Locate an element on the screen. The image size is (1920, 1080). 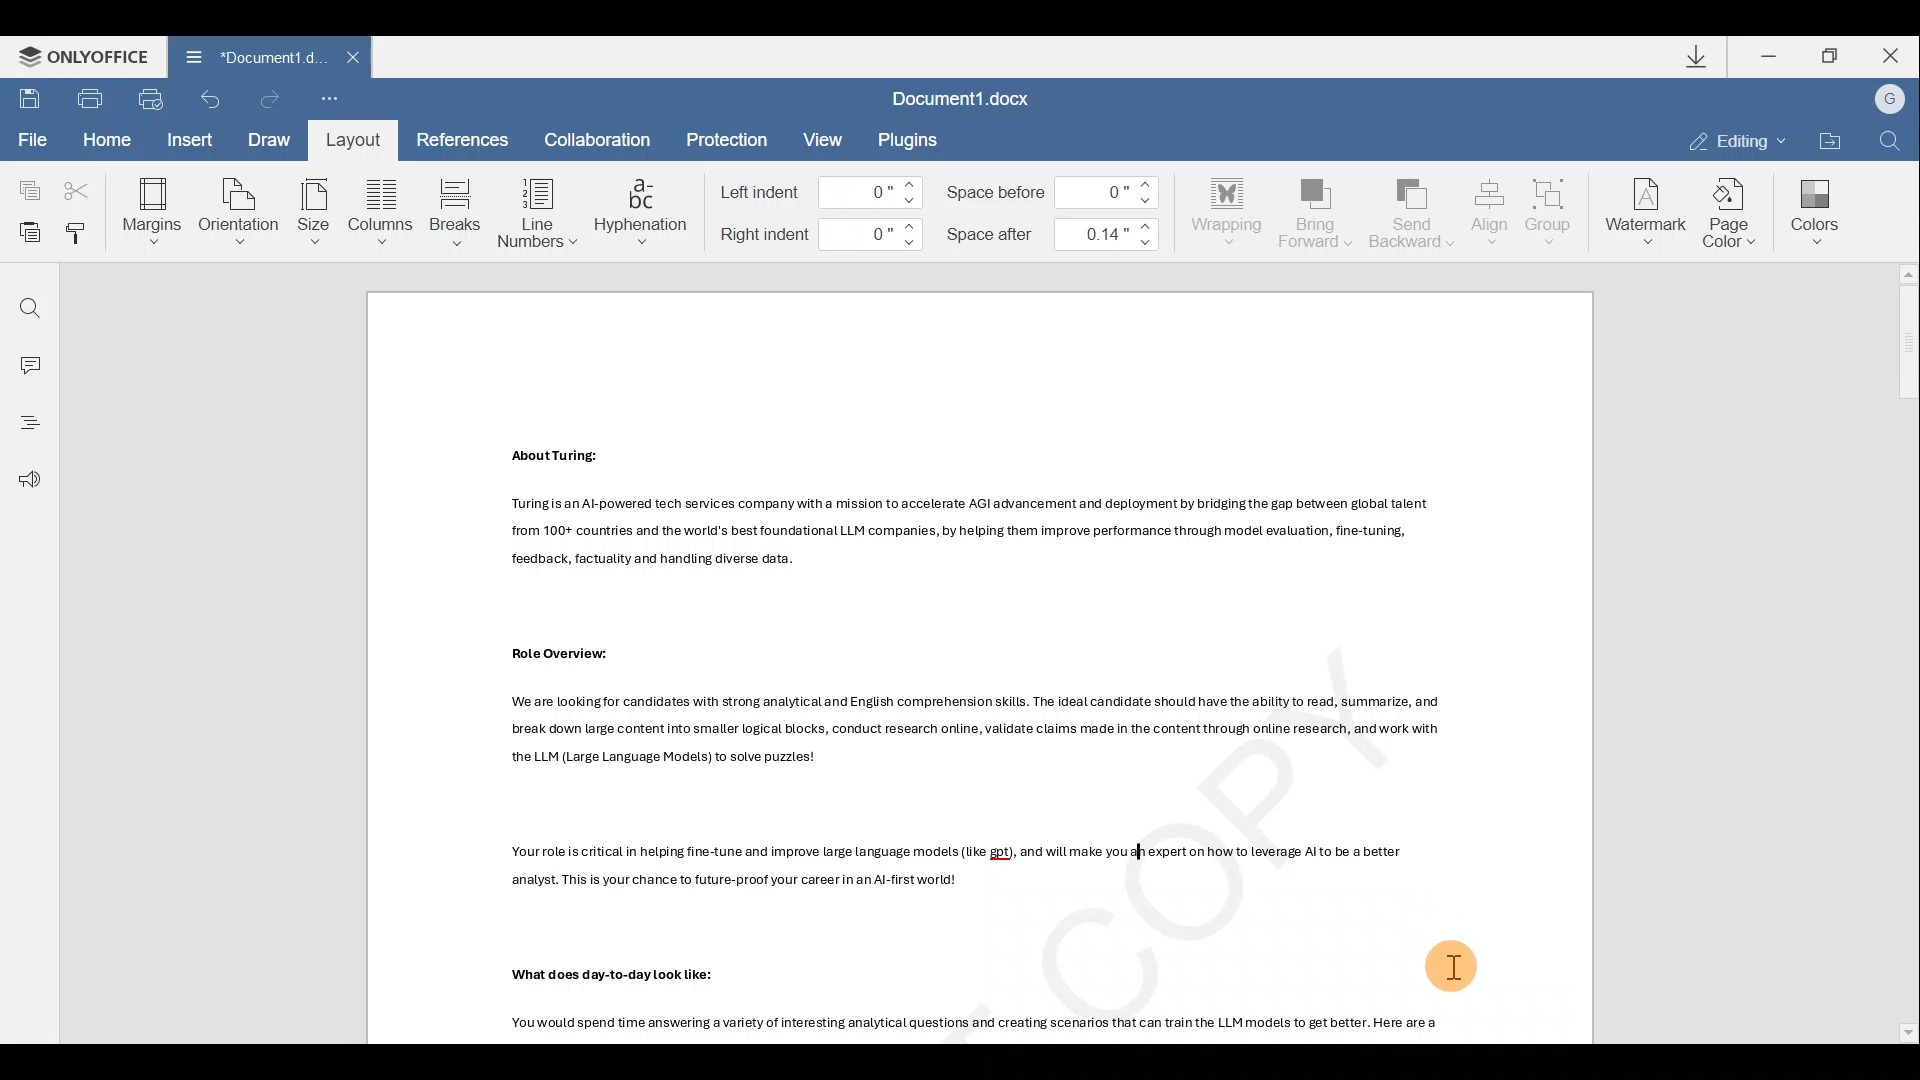
 is located at coordinates (565, 457).